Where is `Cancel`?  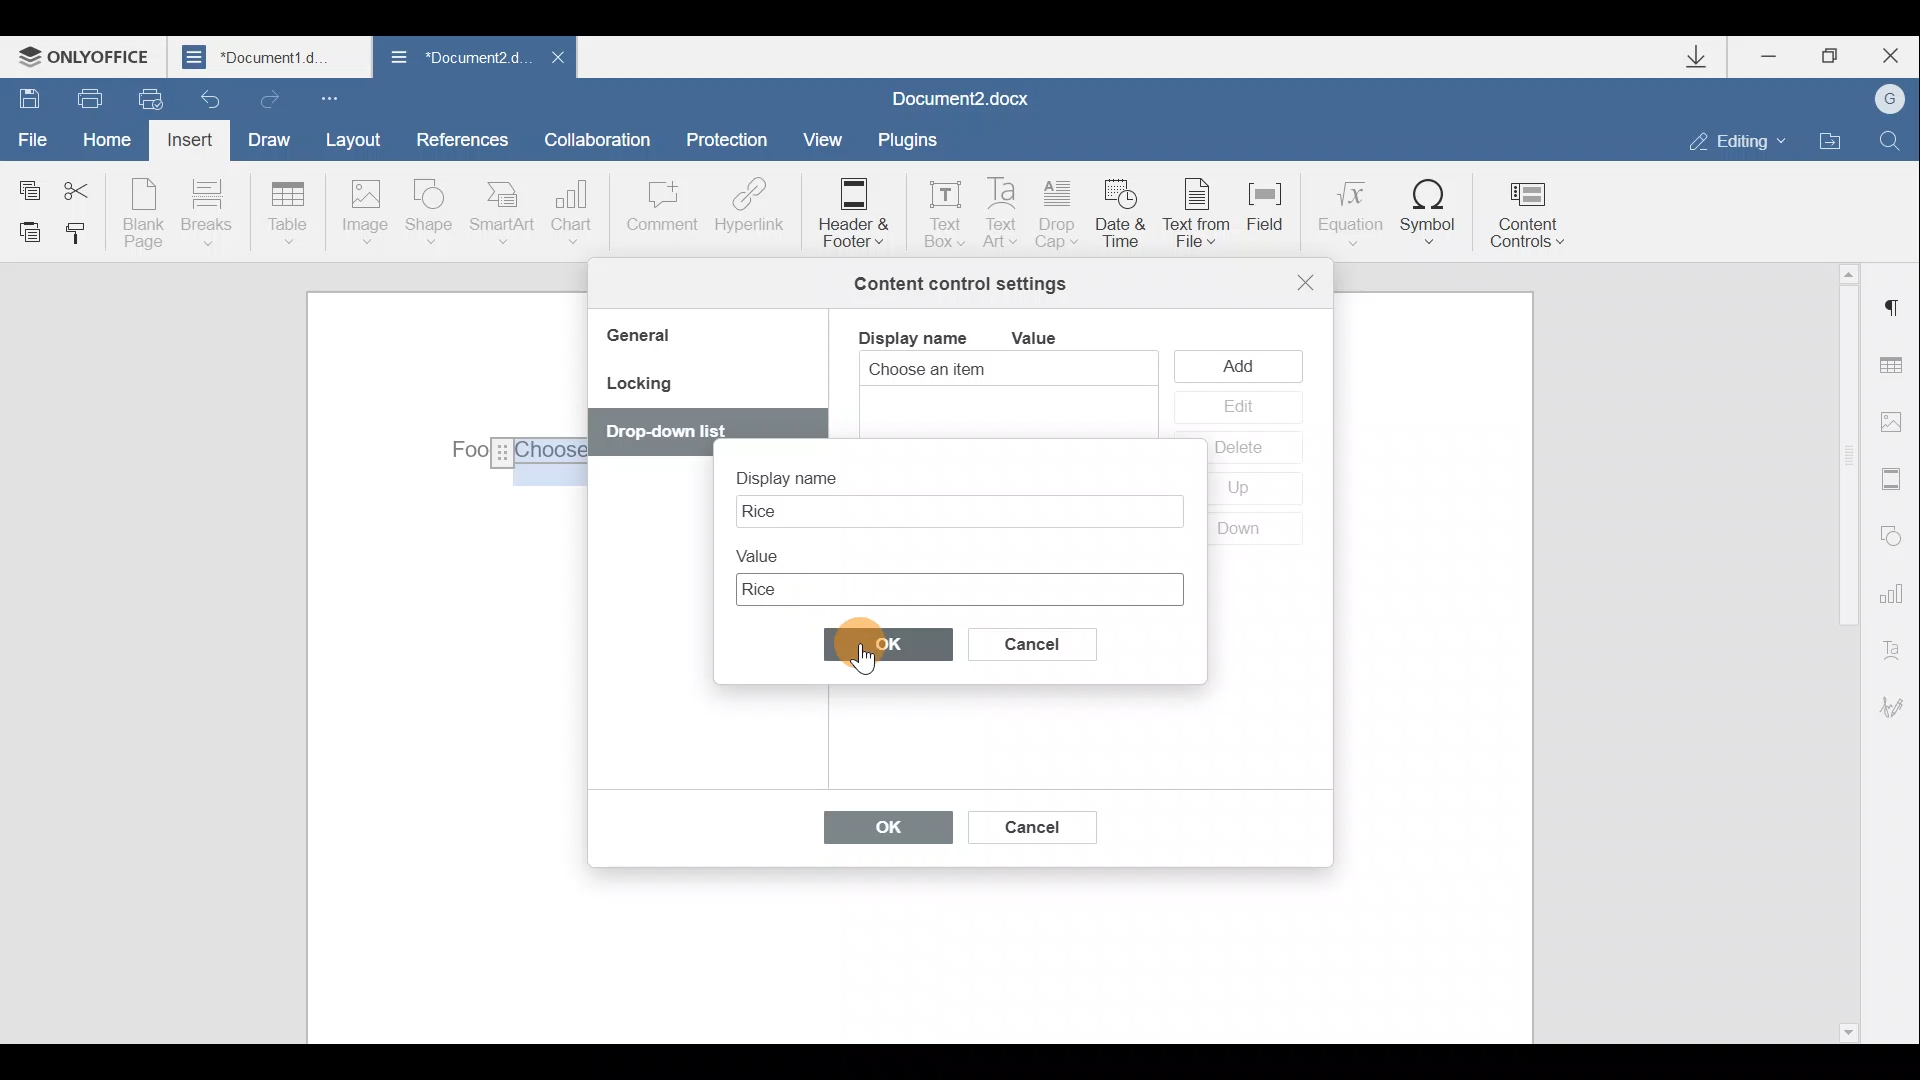 Cancel is located at coordinates (1049, 640).